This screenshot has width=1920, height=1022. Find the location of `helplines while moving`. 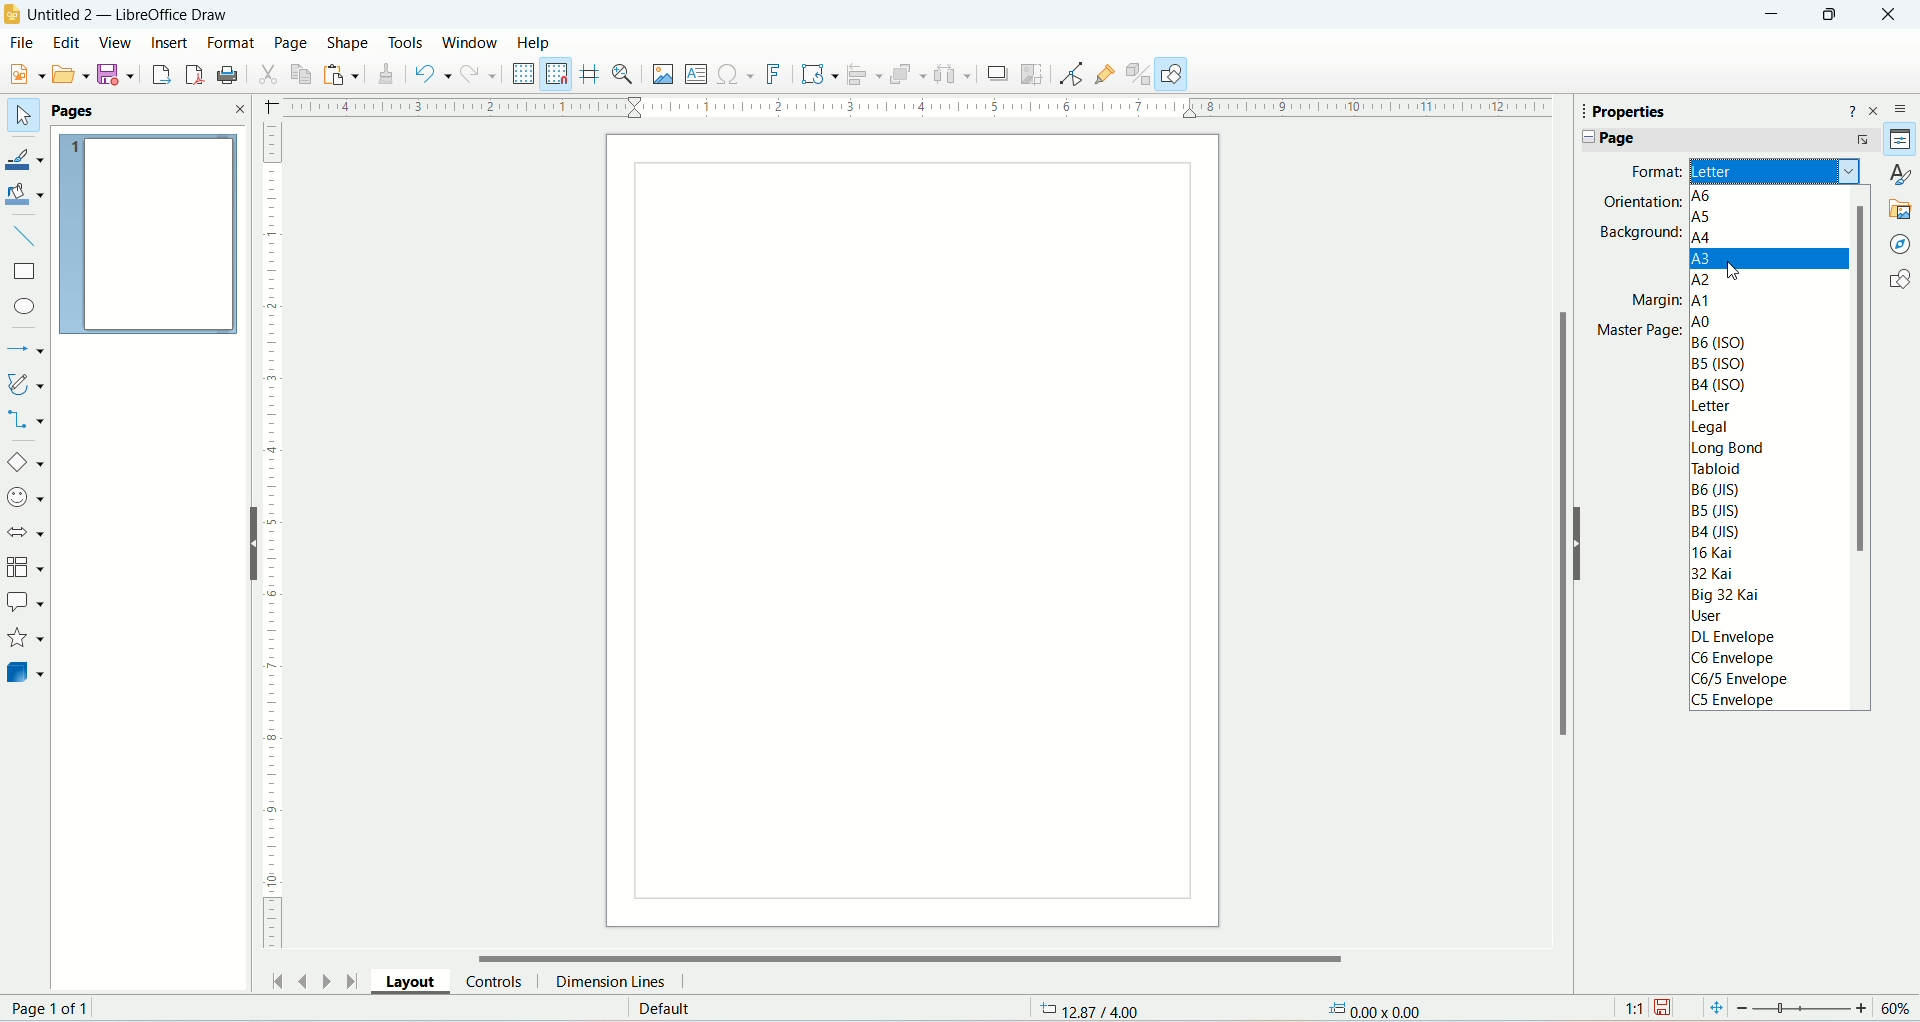

helplines while moving is located at coordinates (591, 73).